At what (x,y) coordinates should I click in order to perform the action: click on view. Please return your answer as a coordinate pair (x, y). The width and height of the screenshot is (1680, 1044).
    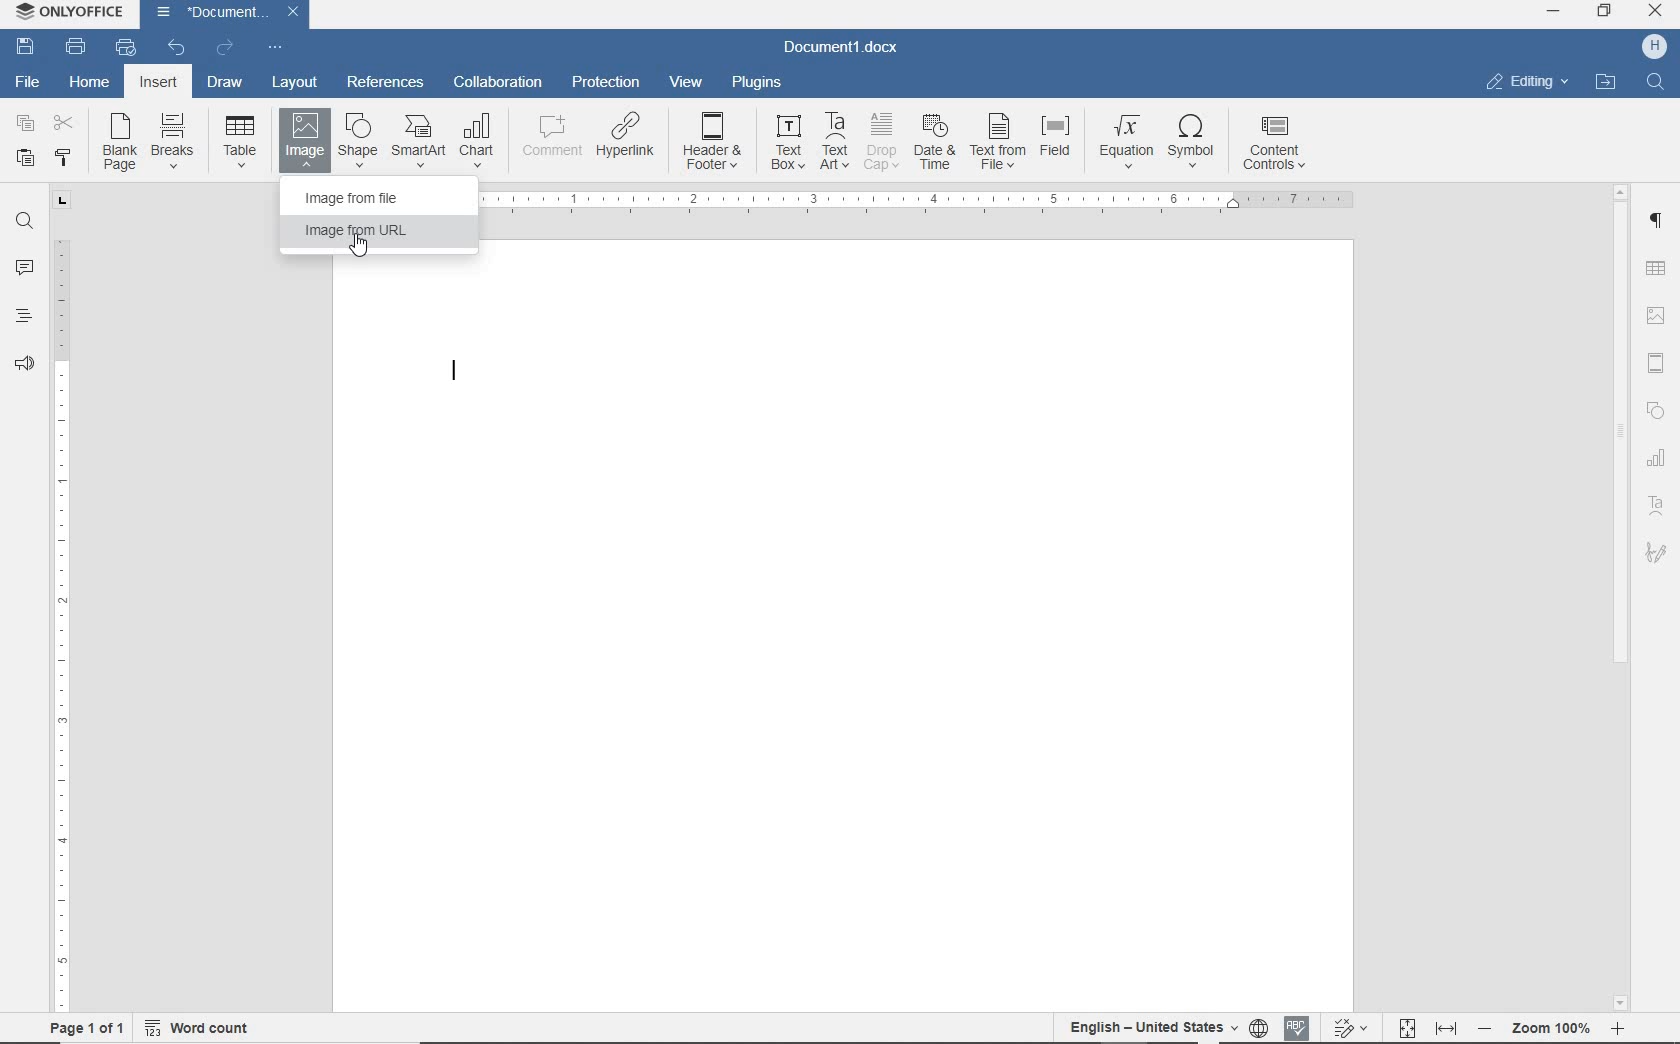
    Looking at the image, I should click on (687, 84).